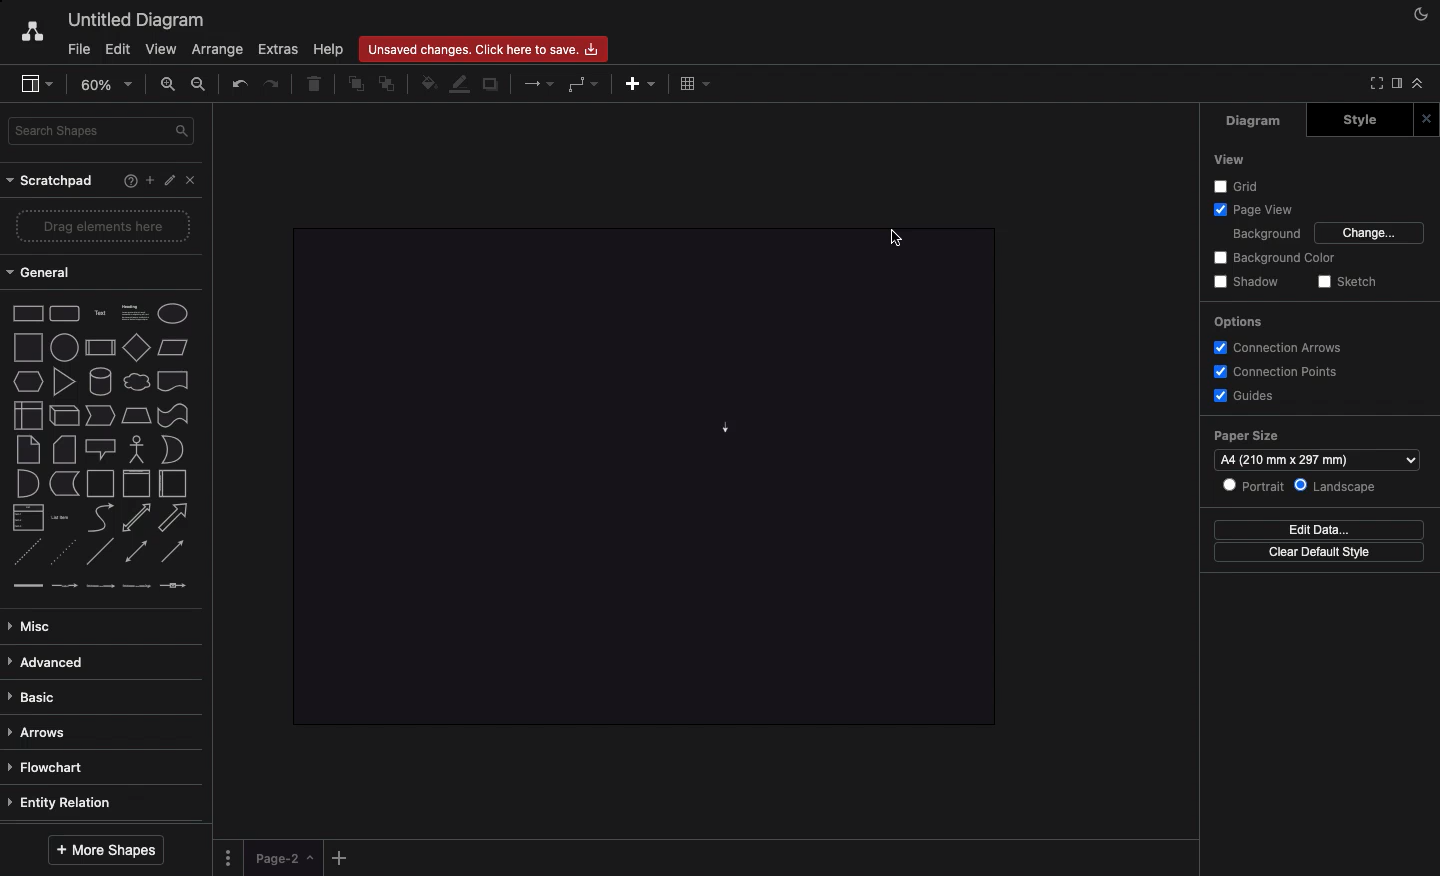 The image size is (1440, 876). I want to click on Connection arrows, so click(1283, 347).